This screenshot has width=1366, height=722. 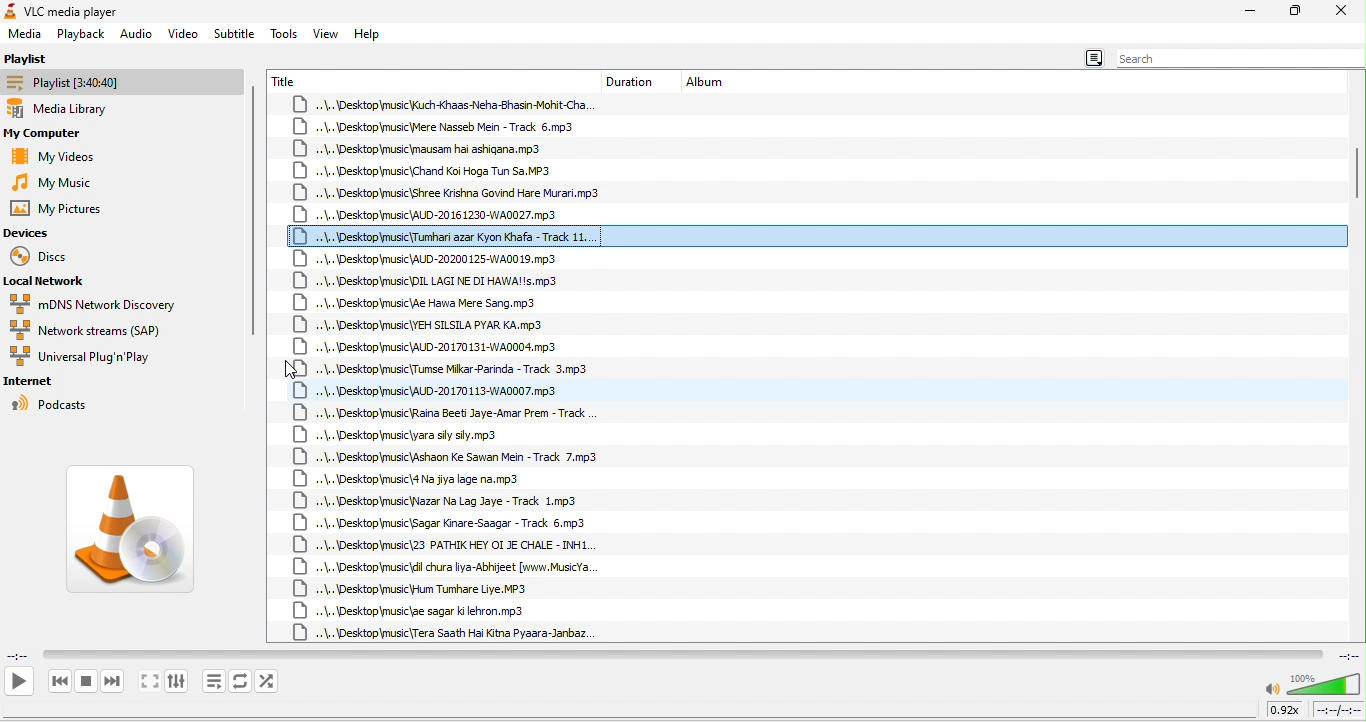 I want to click on ..\..\Desktop\music\Sagar Kinare-Saagar - Track 6,mp3, so click(x=447, y=523).